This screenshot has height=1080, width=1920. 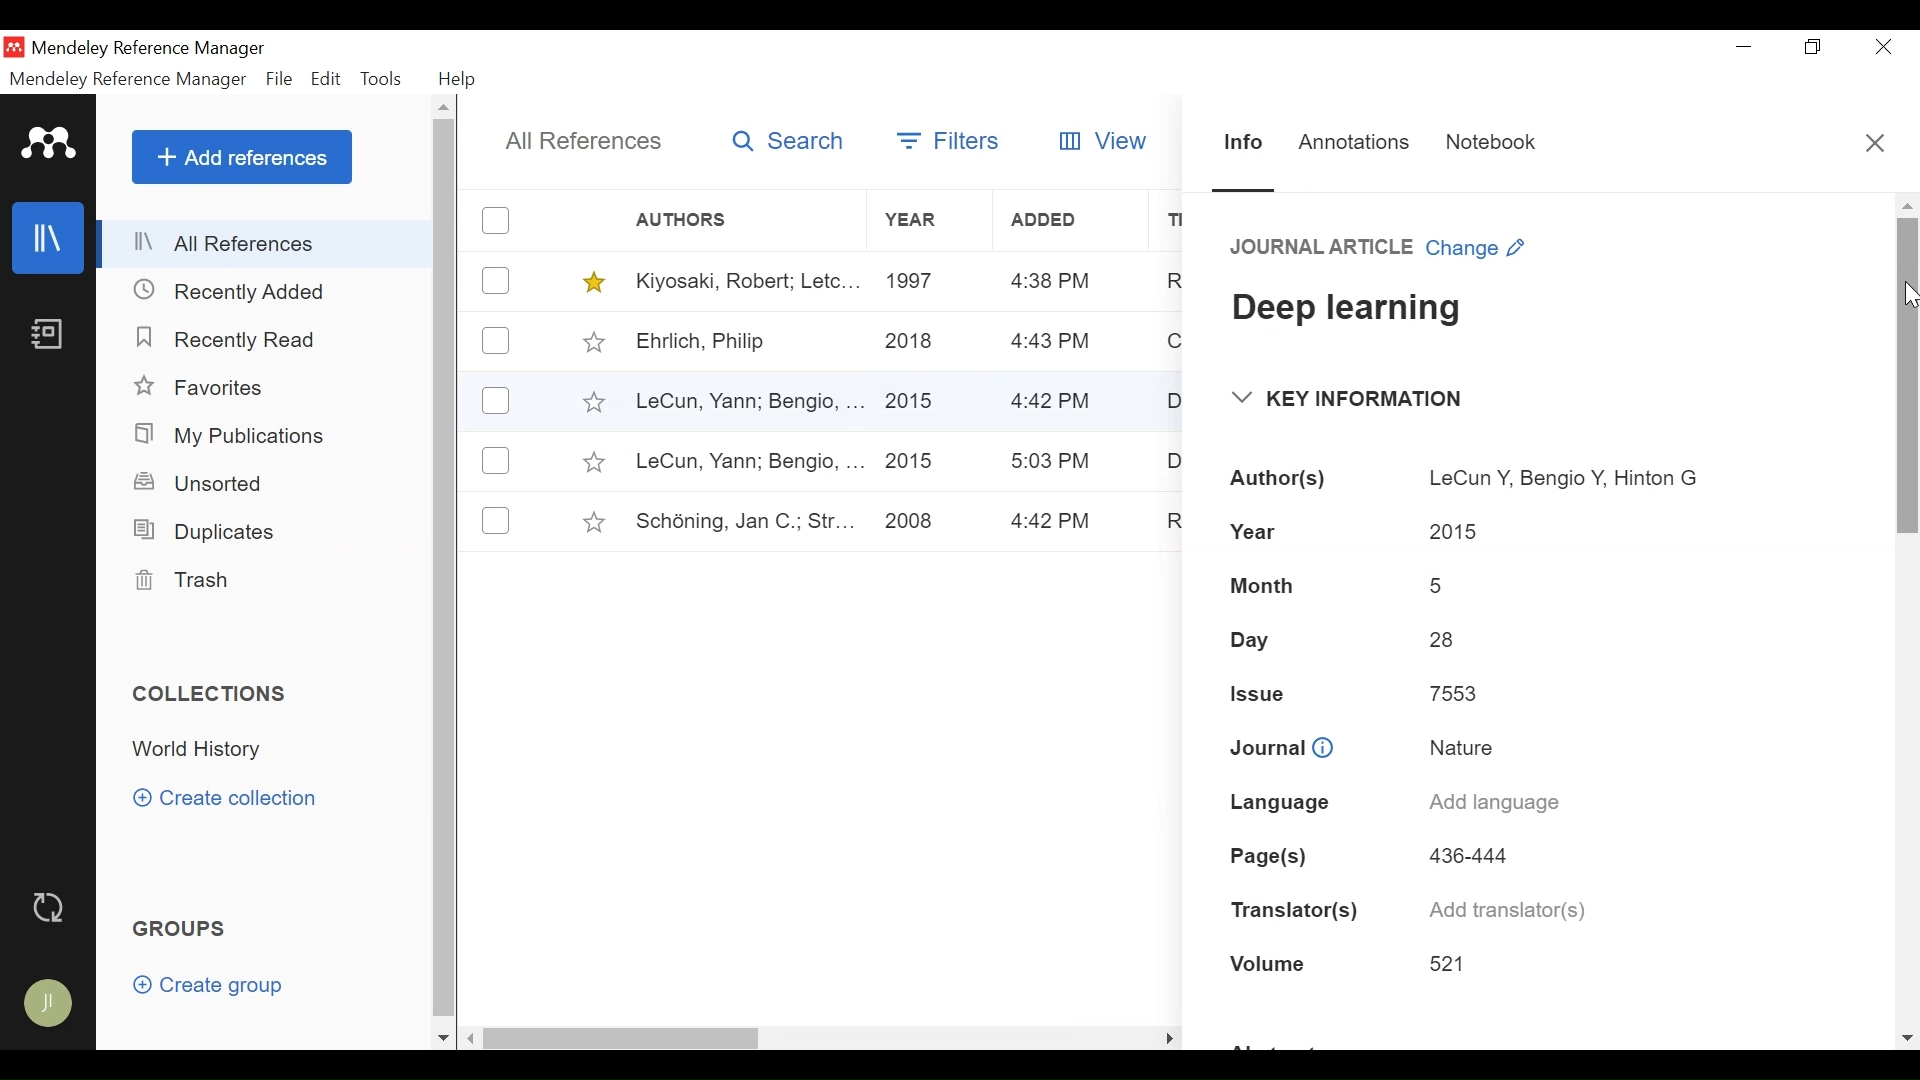 I want to click on minimize, so click(x=1745, y=46).